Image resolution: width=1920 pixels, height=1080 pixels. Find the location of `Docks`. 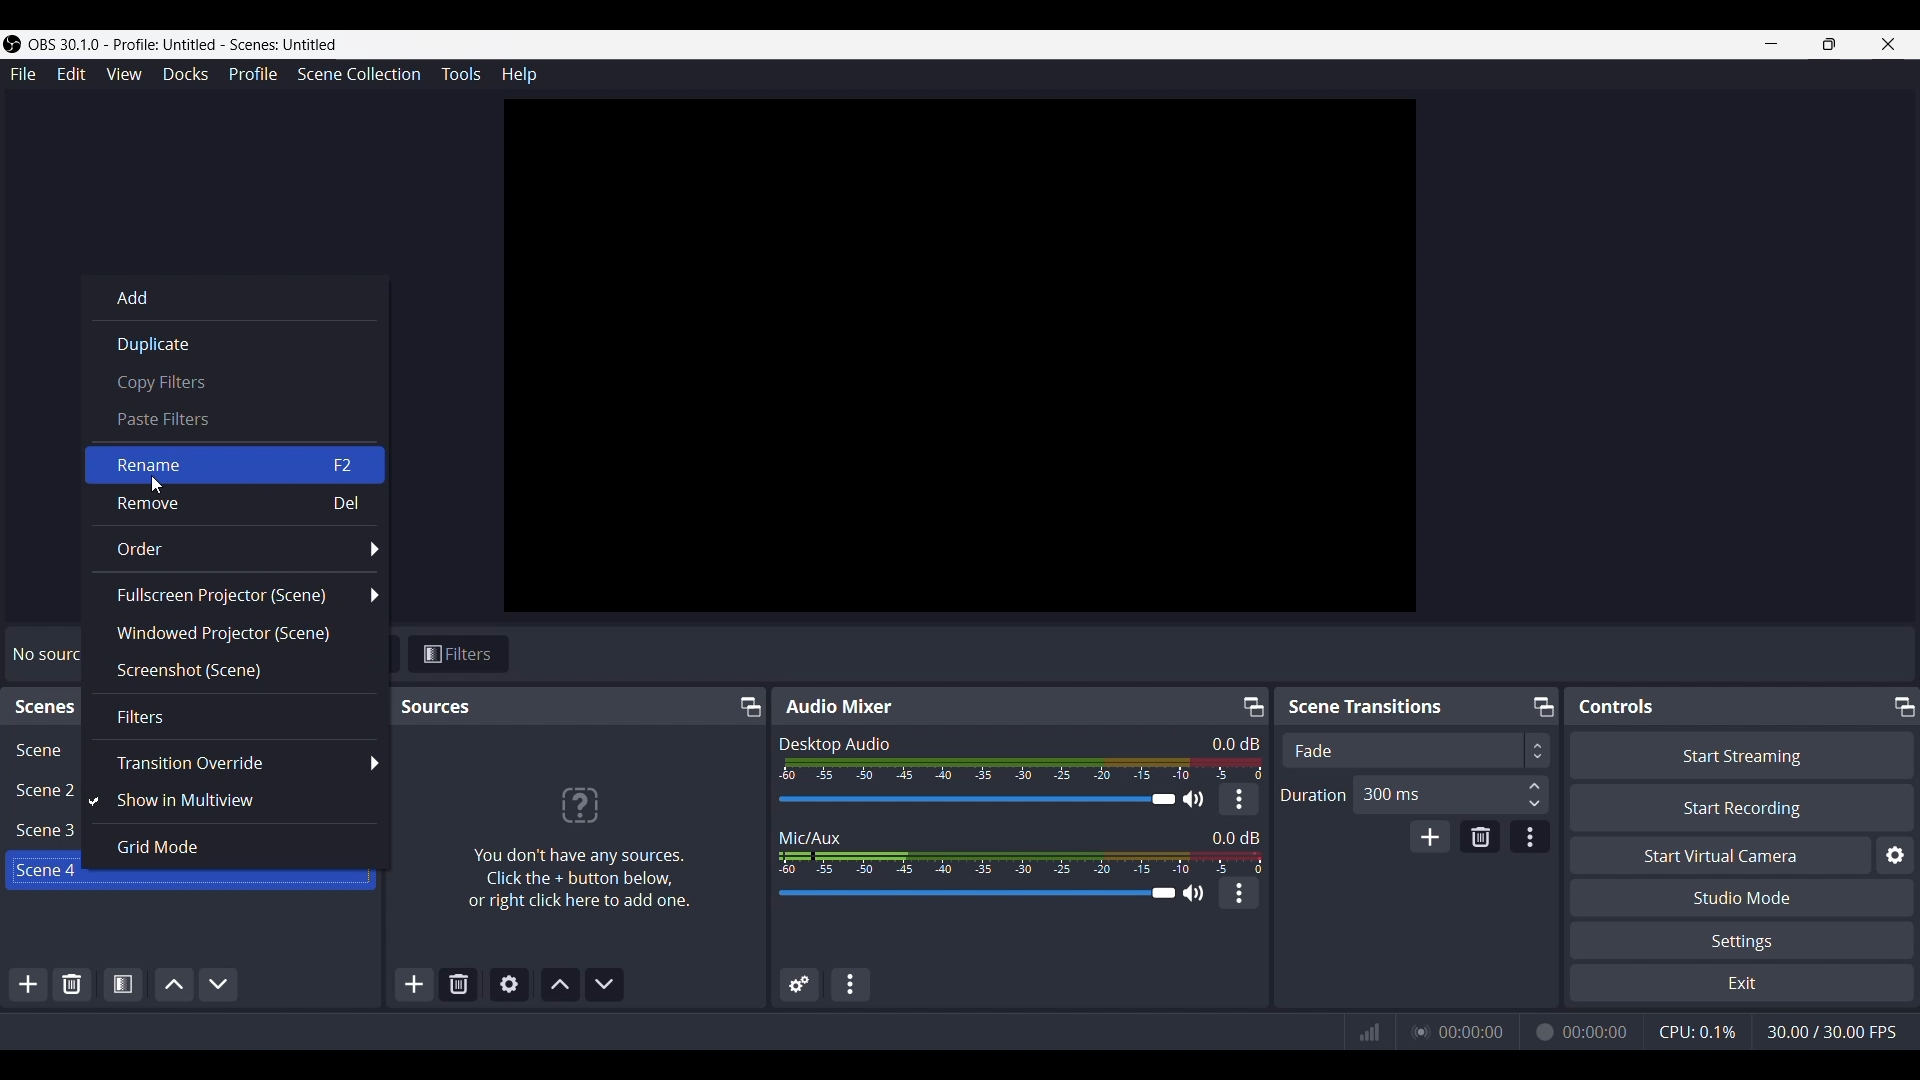

Docks is located at coordinates (186, 75).